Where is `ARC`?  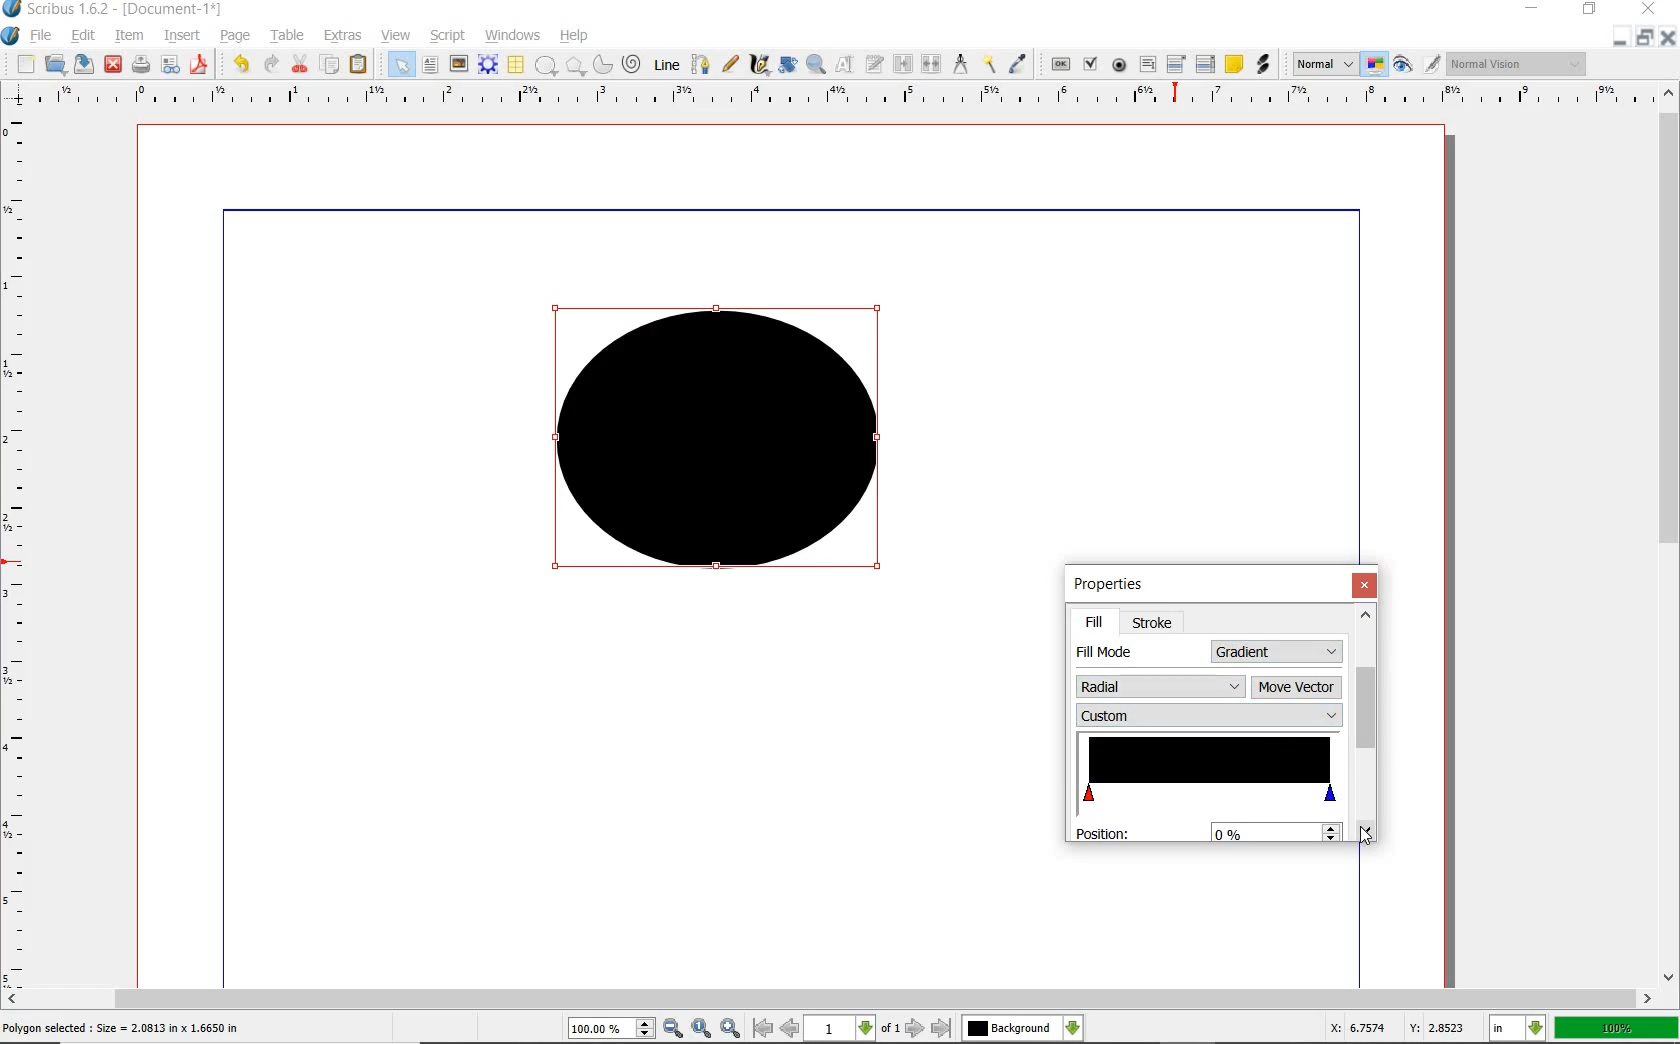 ARC is located at coordinates (601, 66).